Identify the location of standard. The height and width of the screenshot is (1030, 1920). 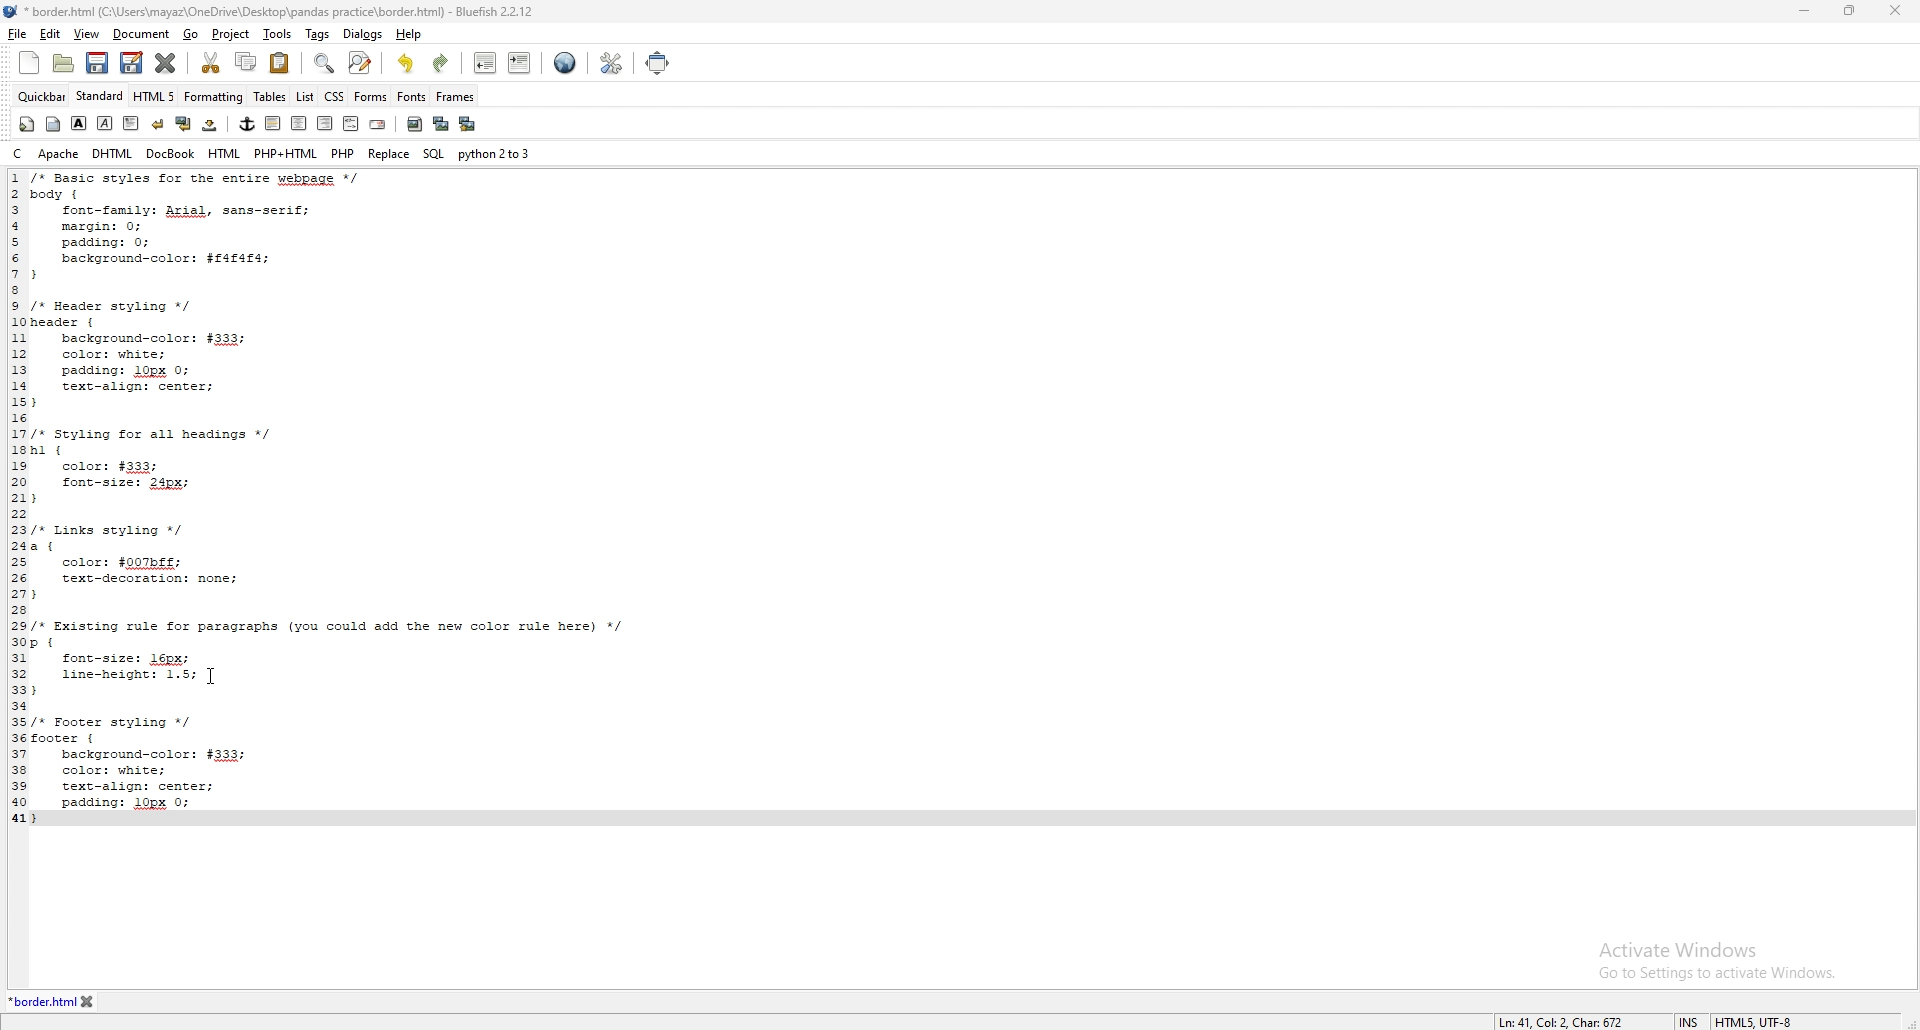
(100, 95).